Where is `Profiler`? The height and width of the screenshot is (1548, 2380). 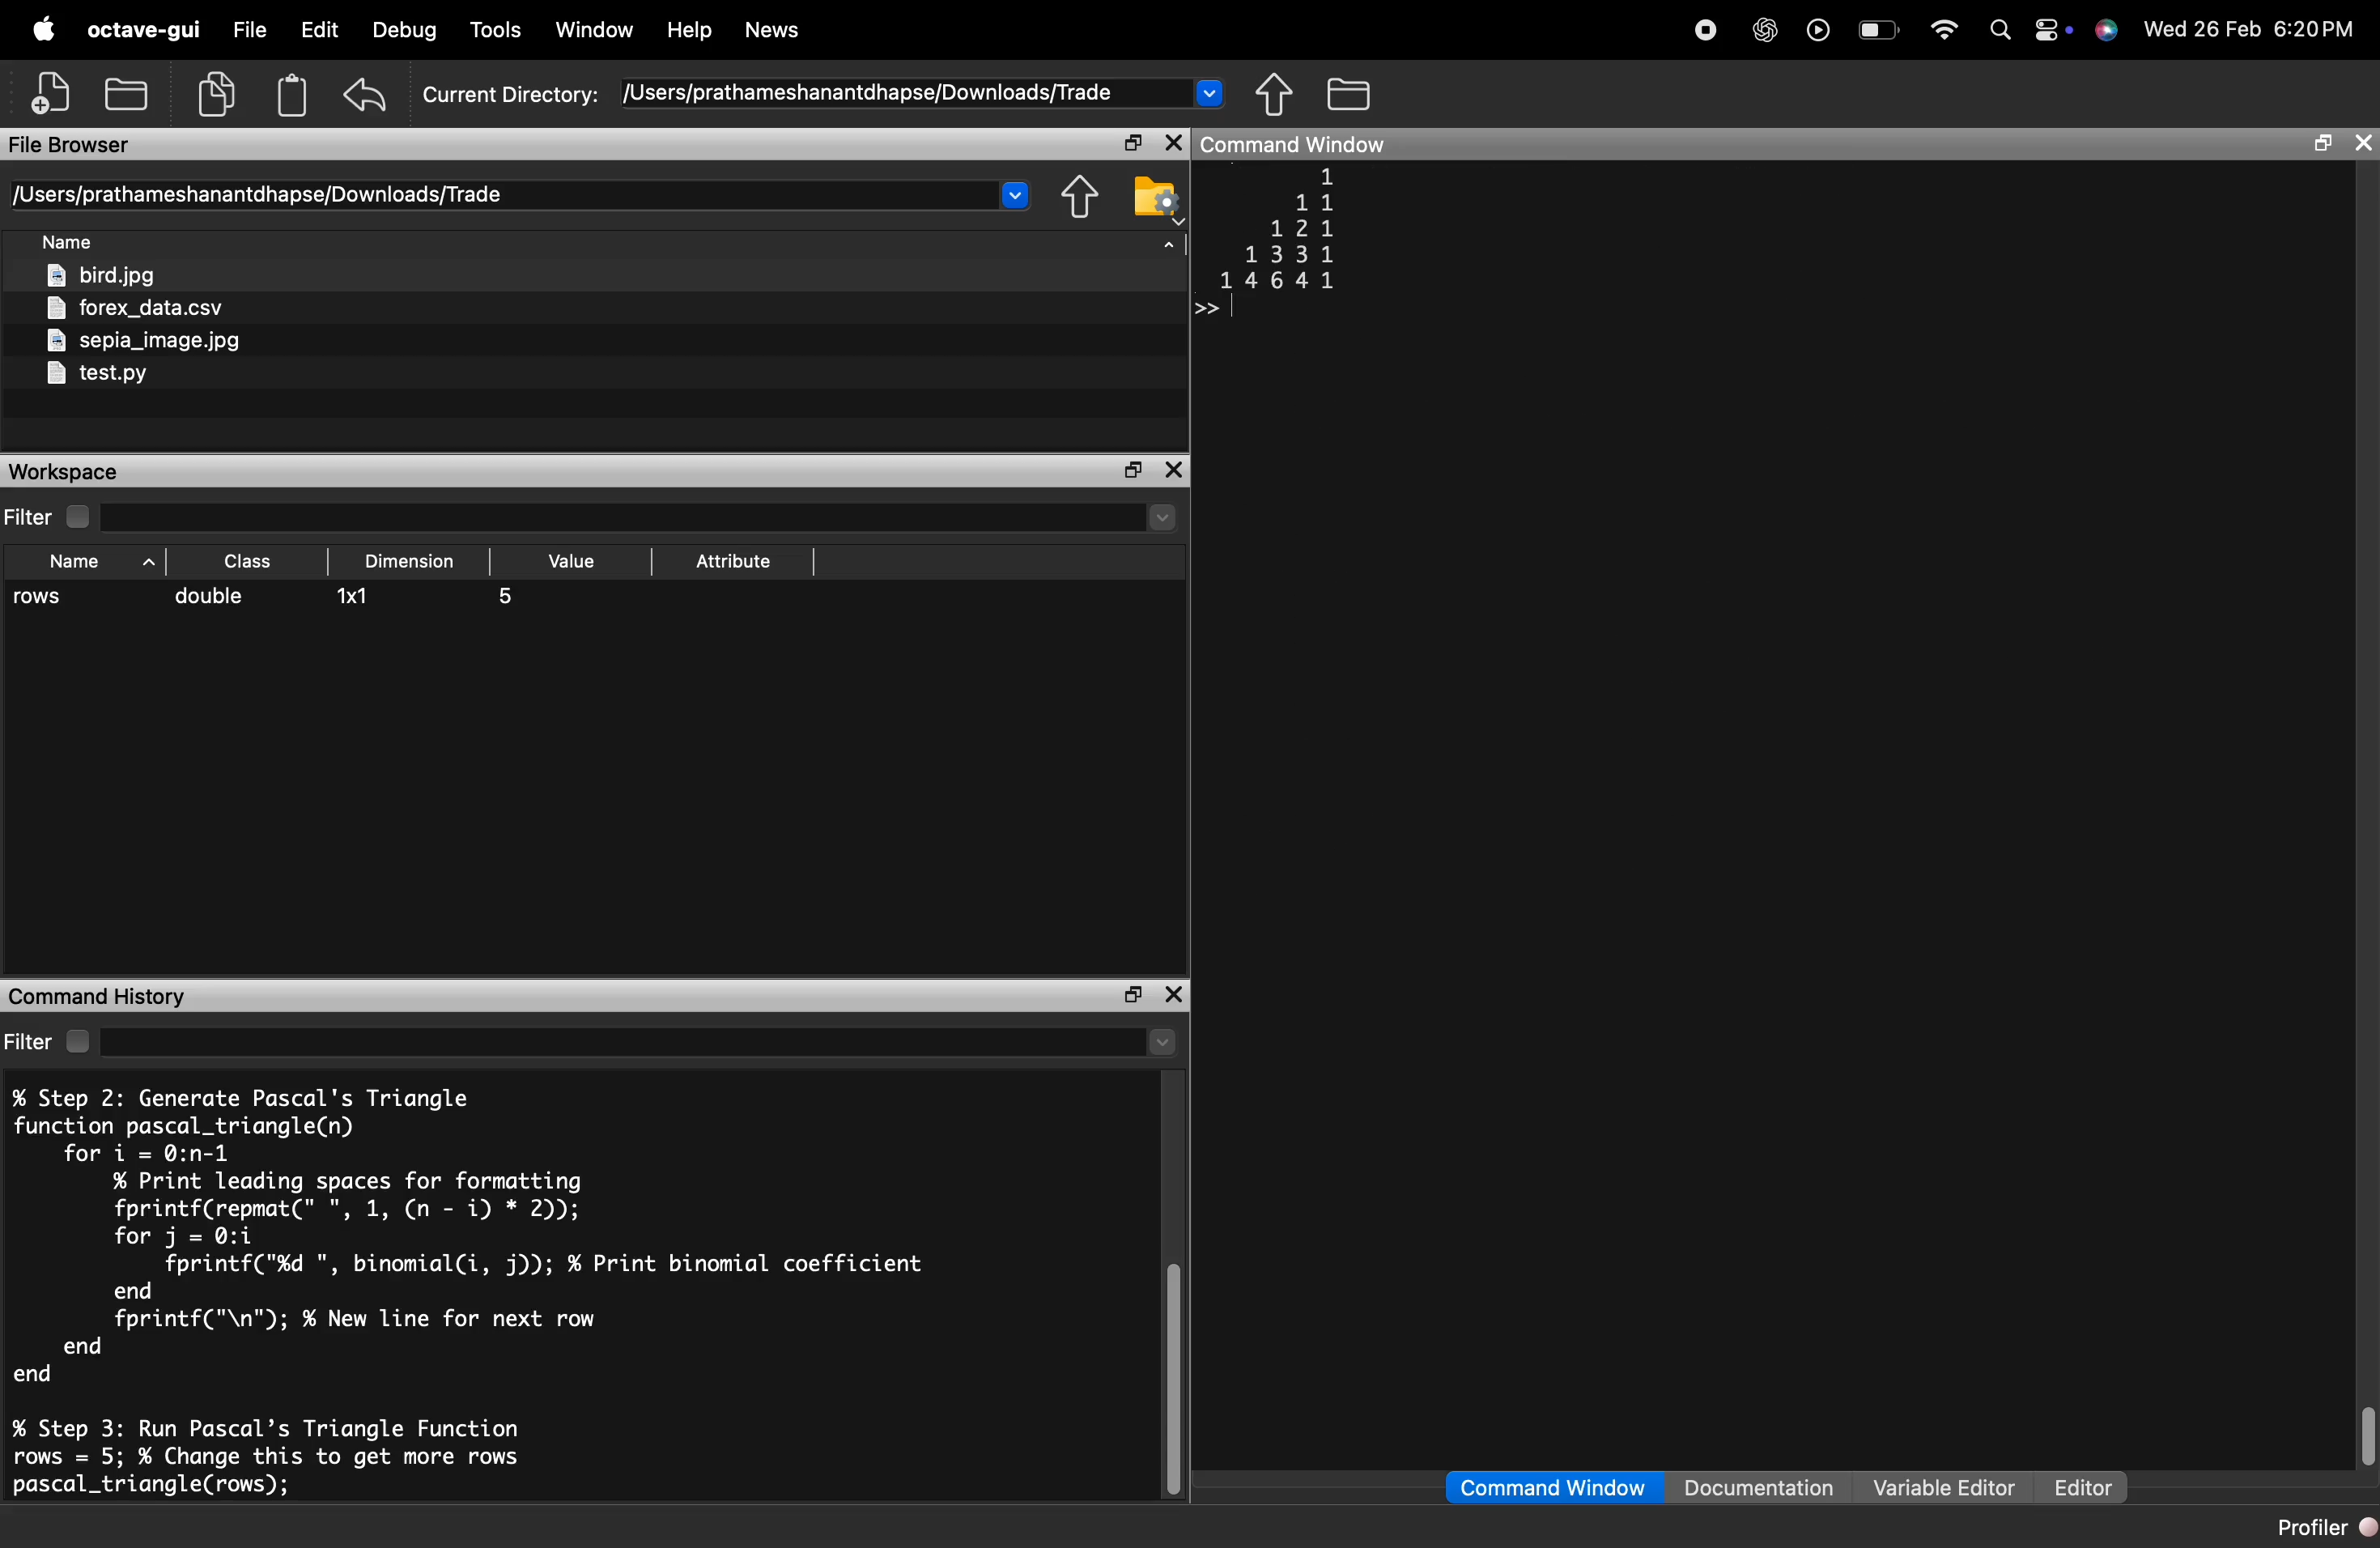 Profiler is located at coordinates (2324, 1526).